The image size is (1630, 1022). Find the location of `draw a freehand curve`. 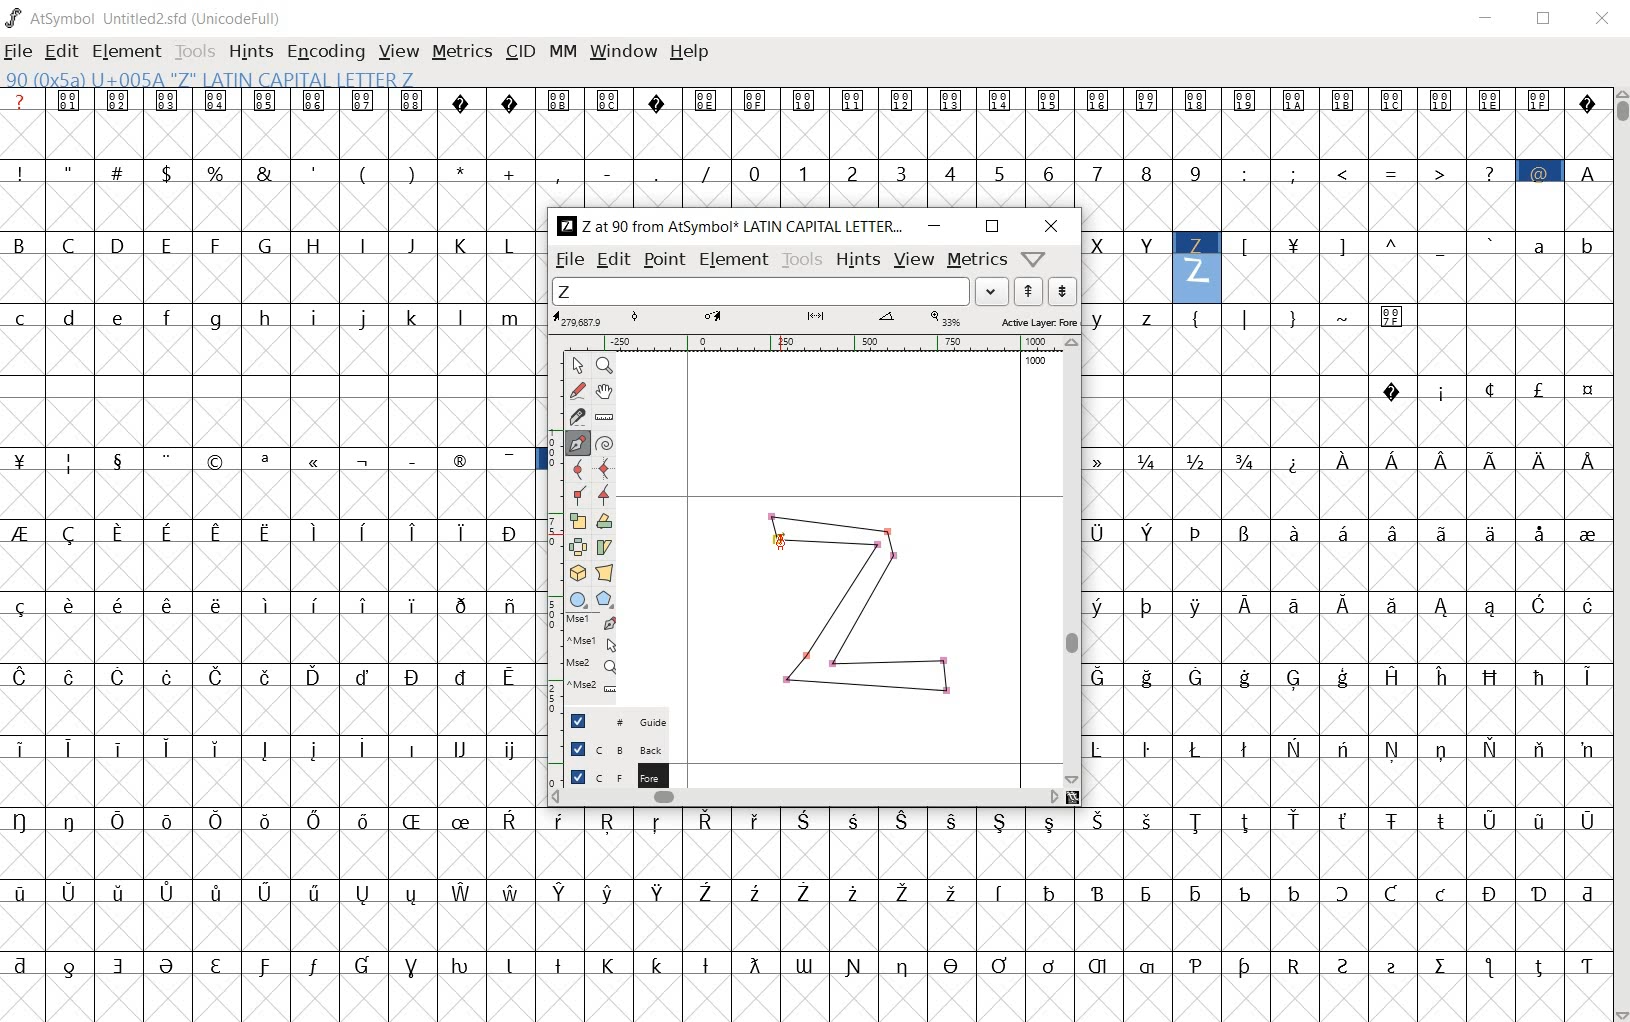

draw a freehand curve is located at coordinates (577, 391).